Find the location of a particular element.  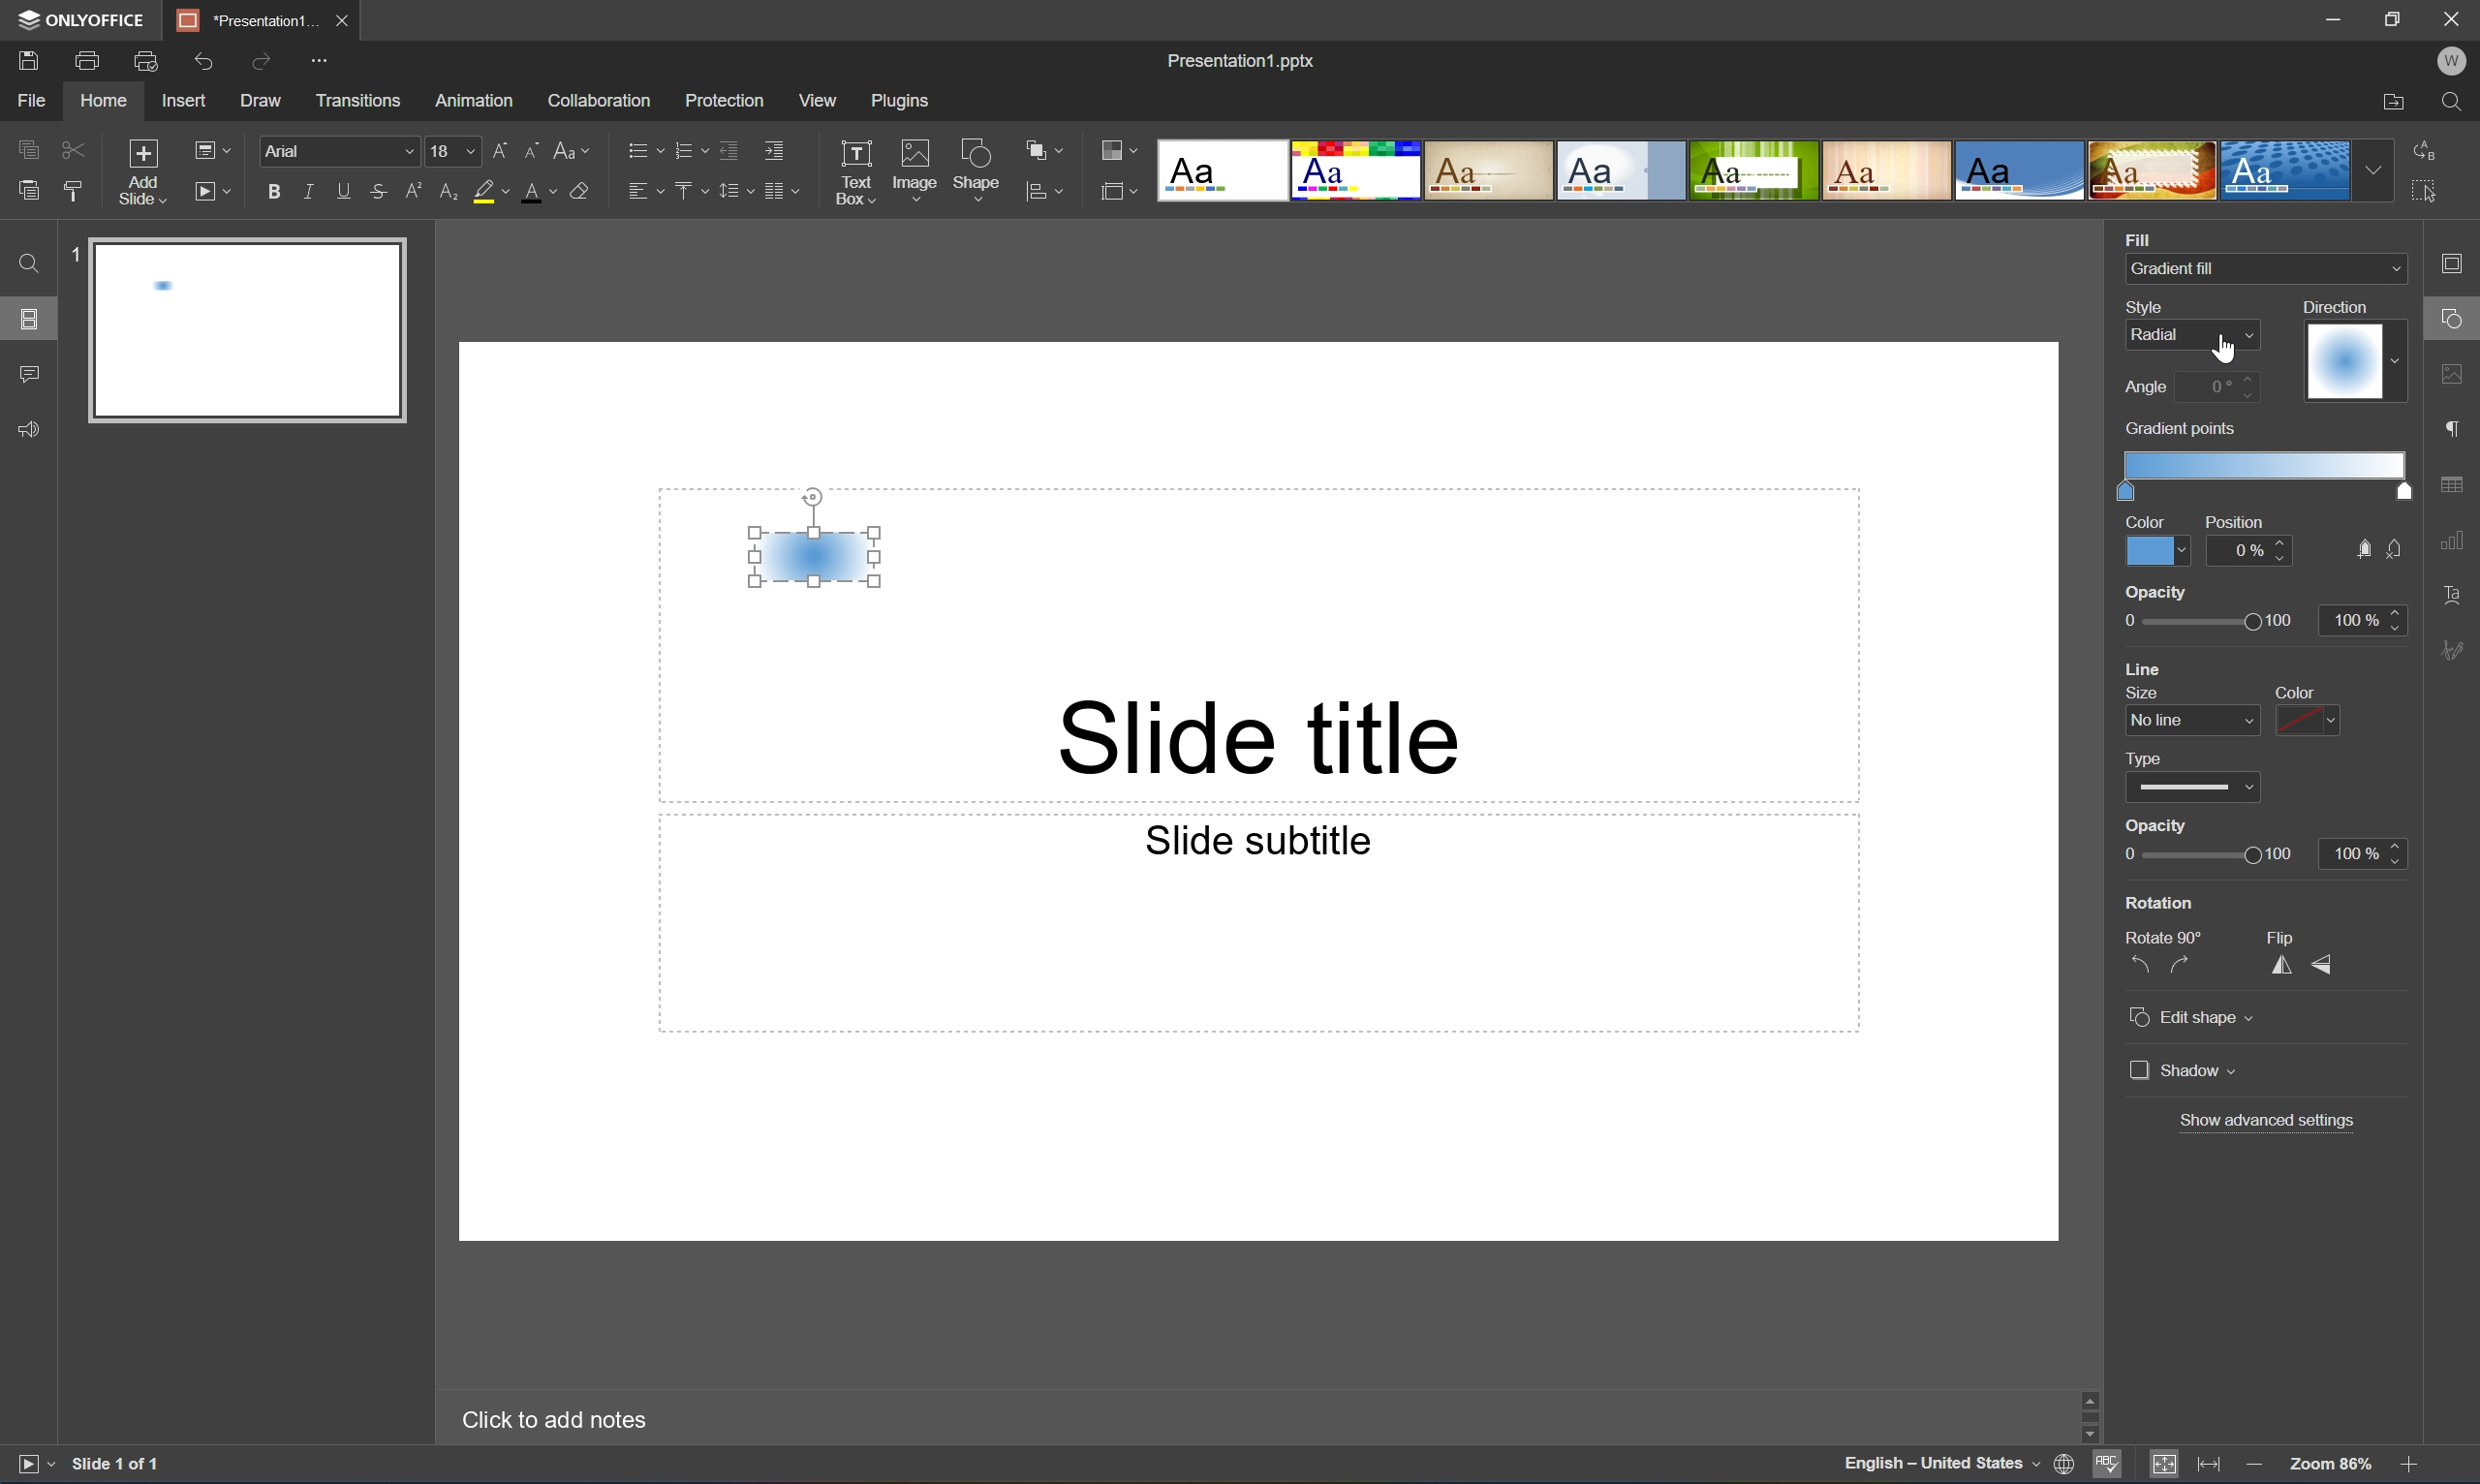

Superscript is located at coordinates (416, 192).